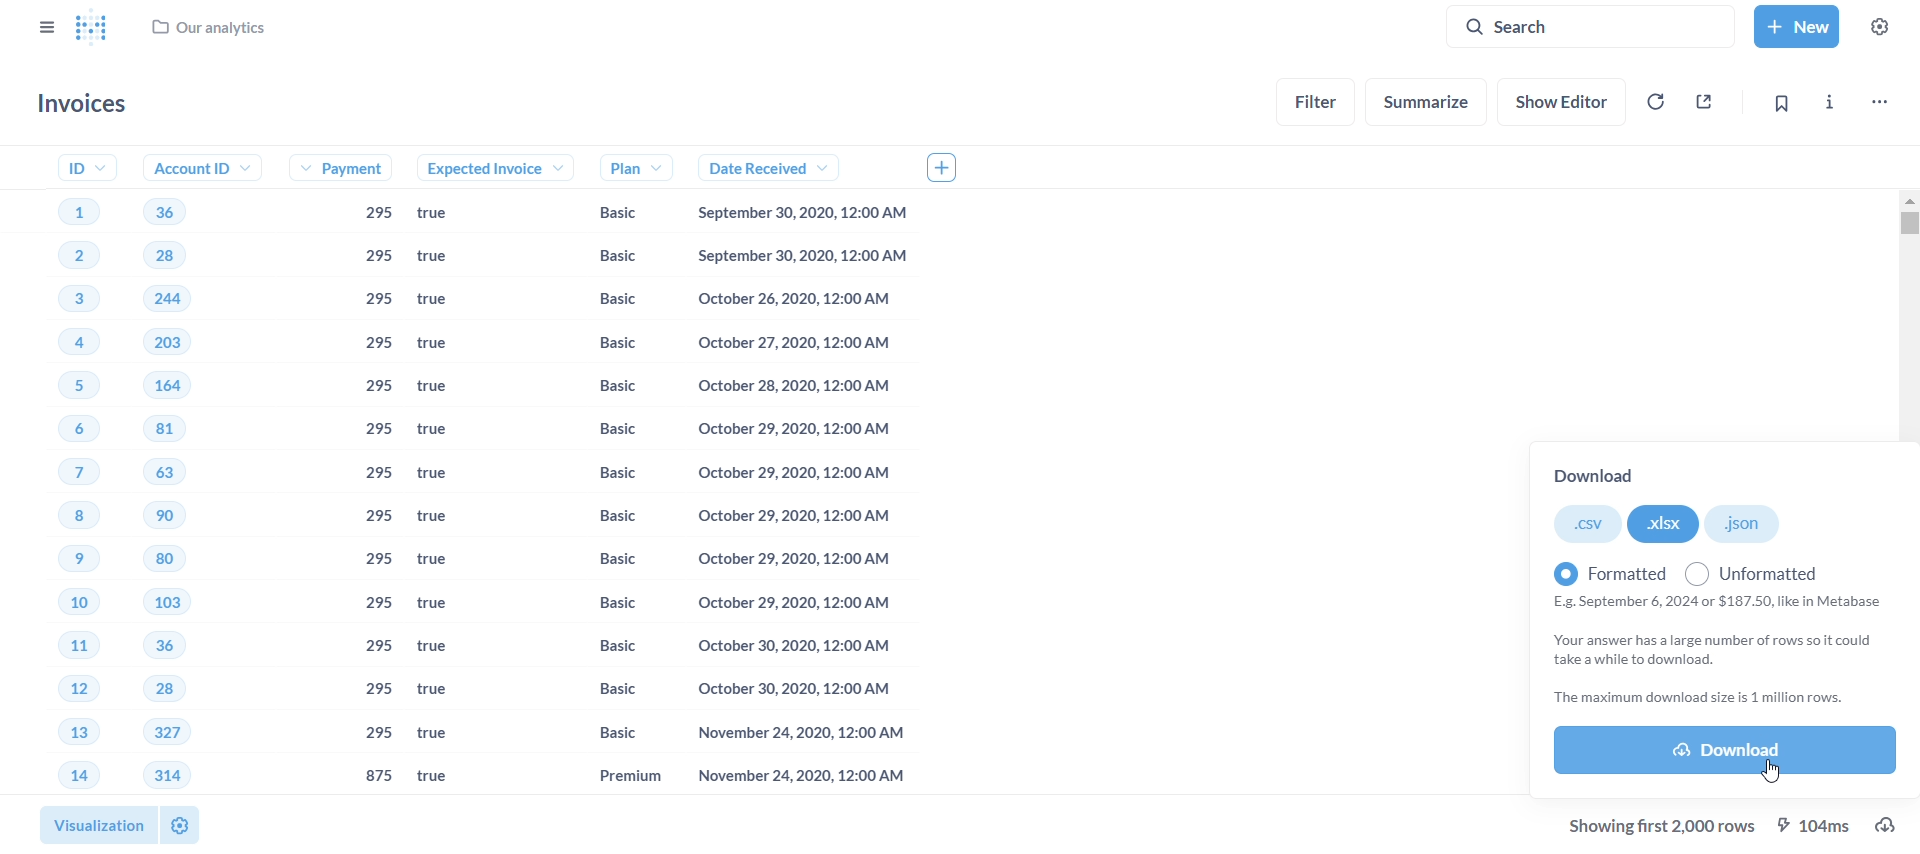 Image resolution: width=1920 pixels, height=854 pixels. I want to click on true, so click(442, 300).